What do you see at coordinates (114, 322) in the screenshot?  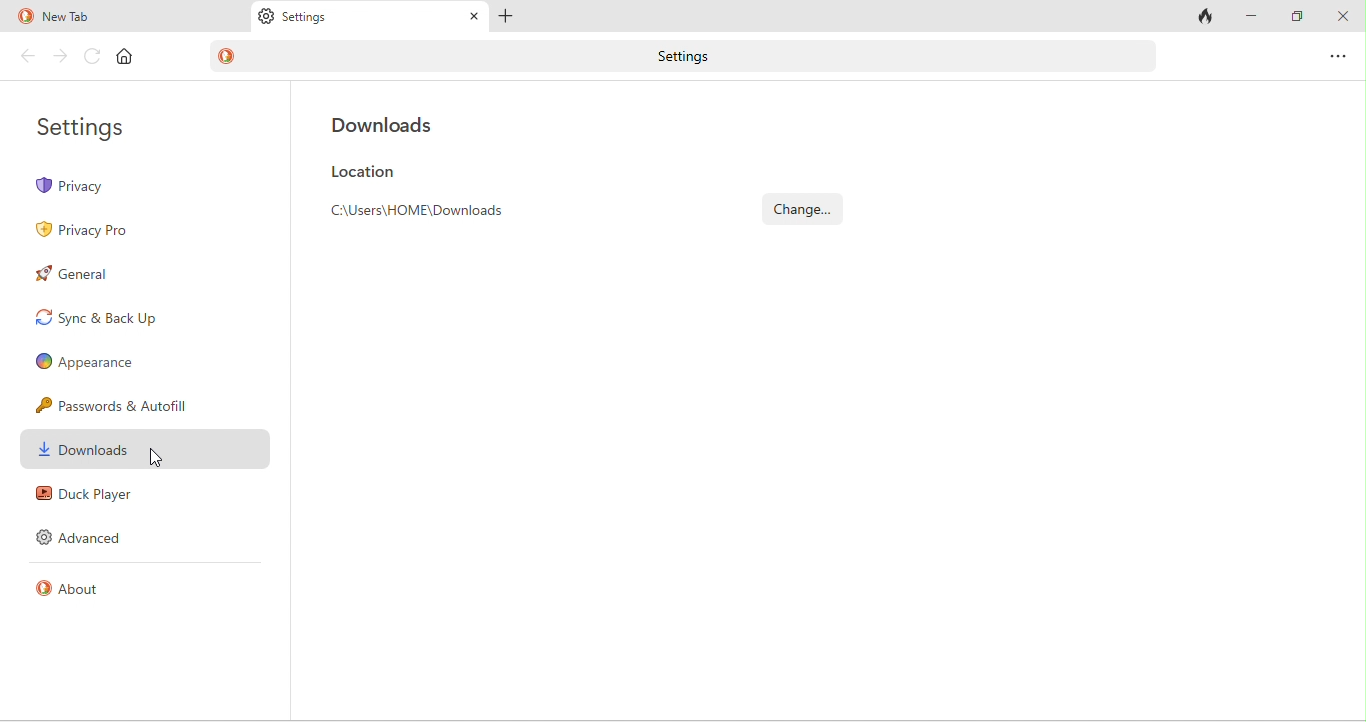 I see `sync and back up` at bounding box center [114, 322].